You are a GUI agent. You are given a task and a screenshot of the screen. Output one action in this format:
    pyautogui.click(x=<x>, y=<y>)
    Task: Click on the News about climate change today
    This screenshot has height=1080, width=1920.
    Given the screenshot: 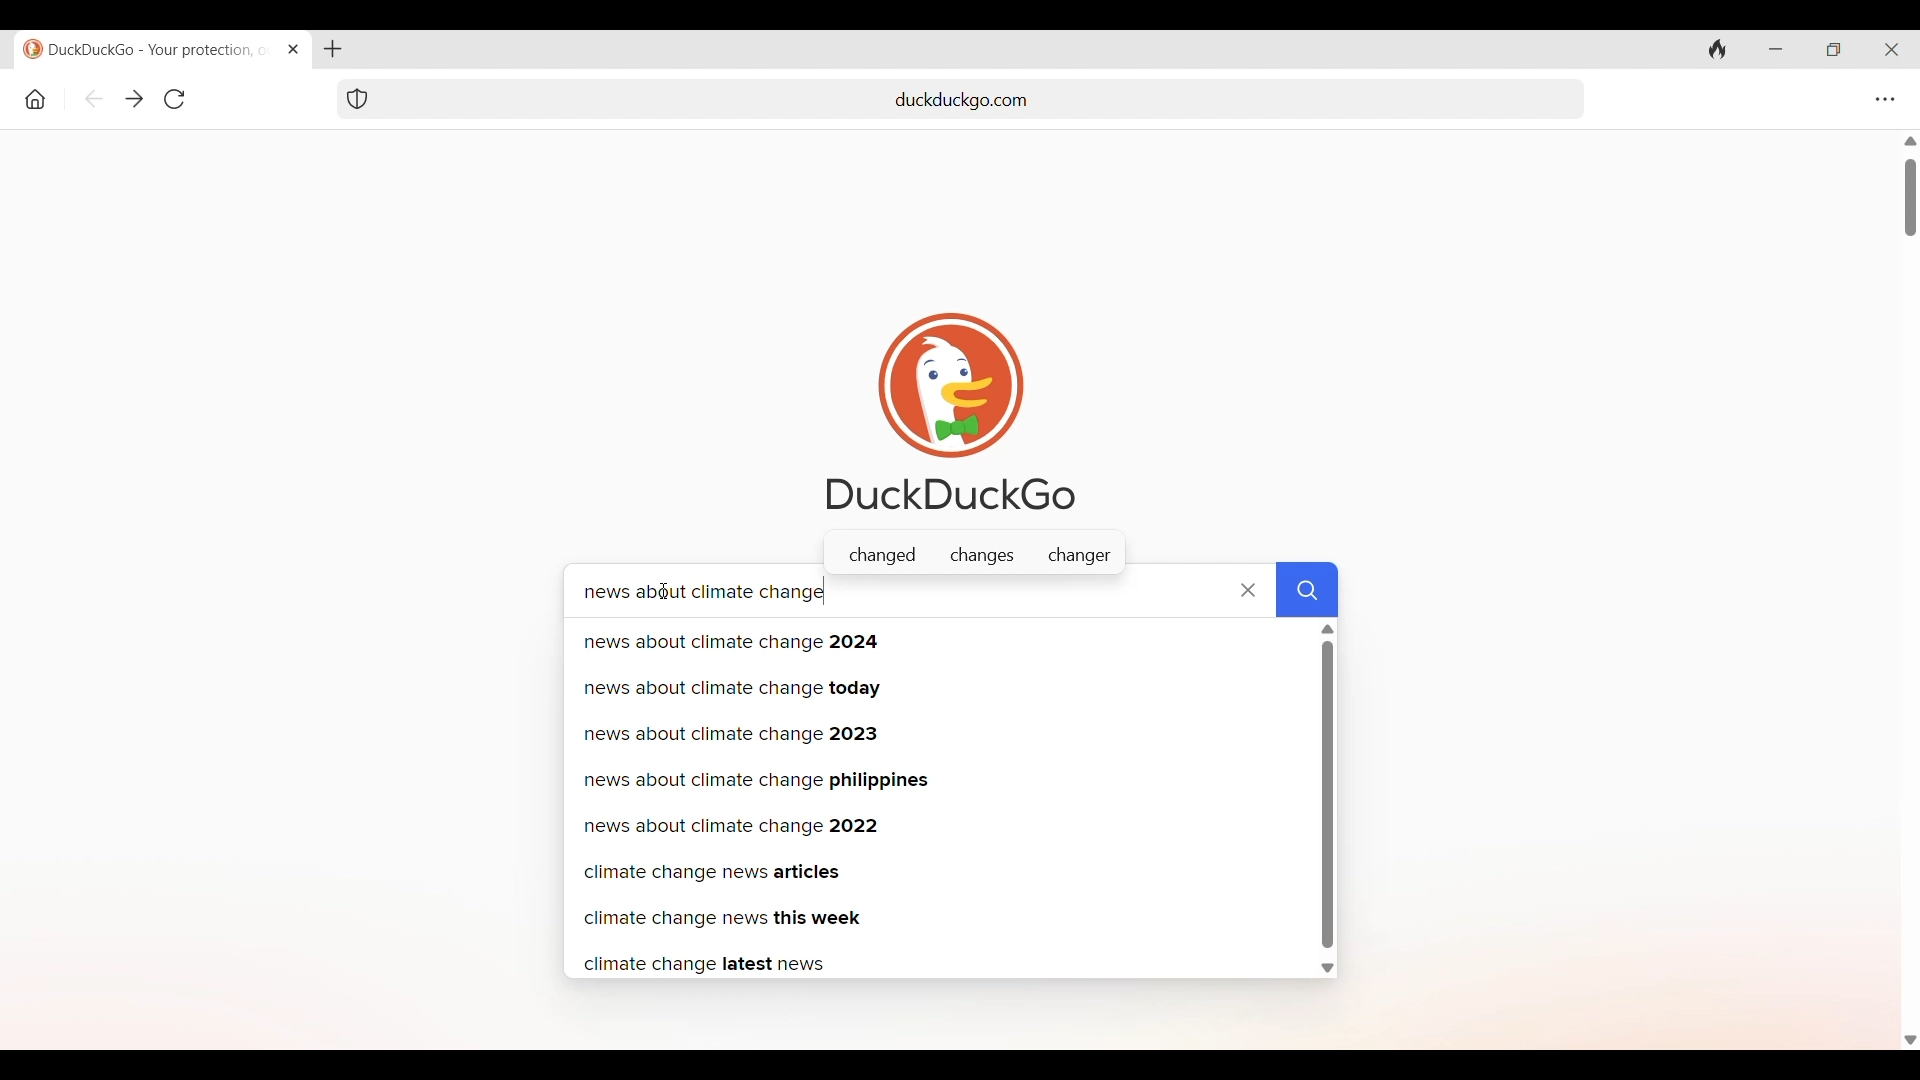 What is the action you would take?
    pyautogui.click(x=940, y=685)
    